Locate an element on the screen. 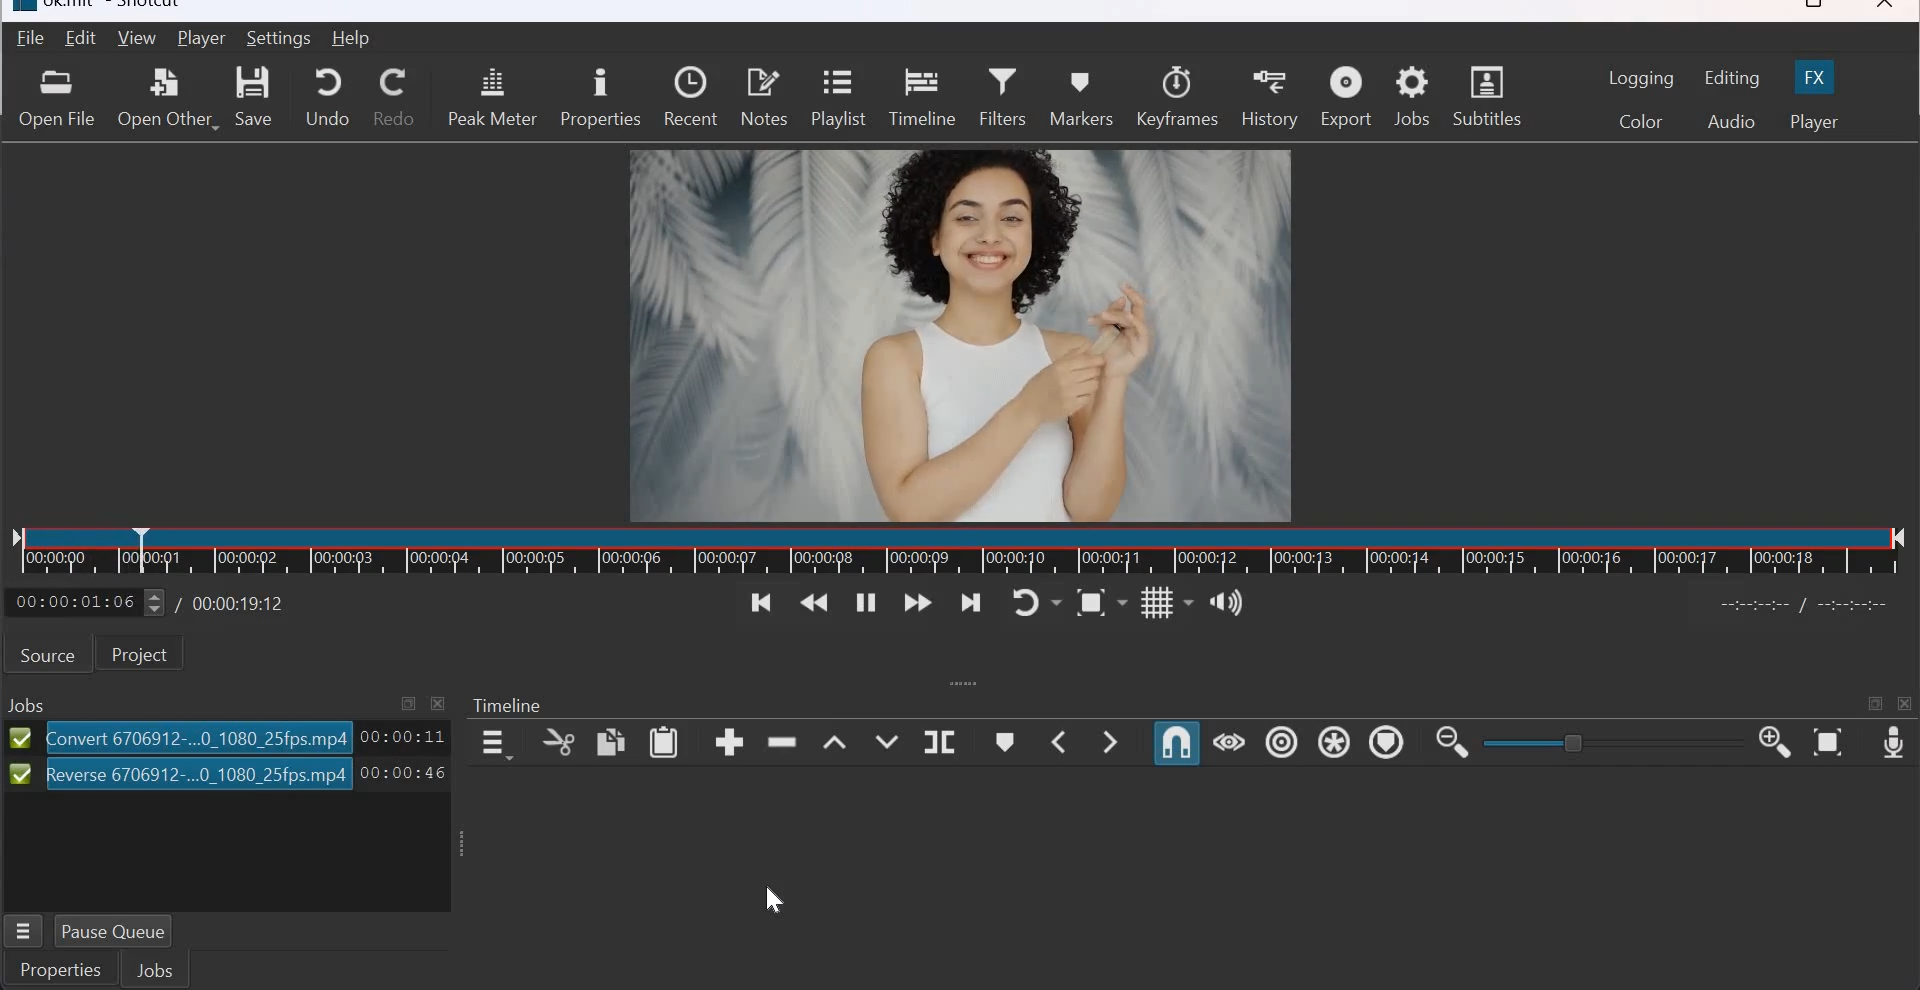 The width and height of the screenshot is (1920, 990). close is located at coordinates (1907, 704).